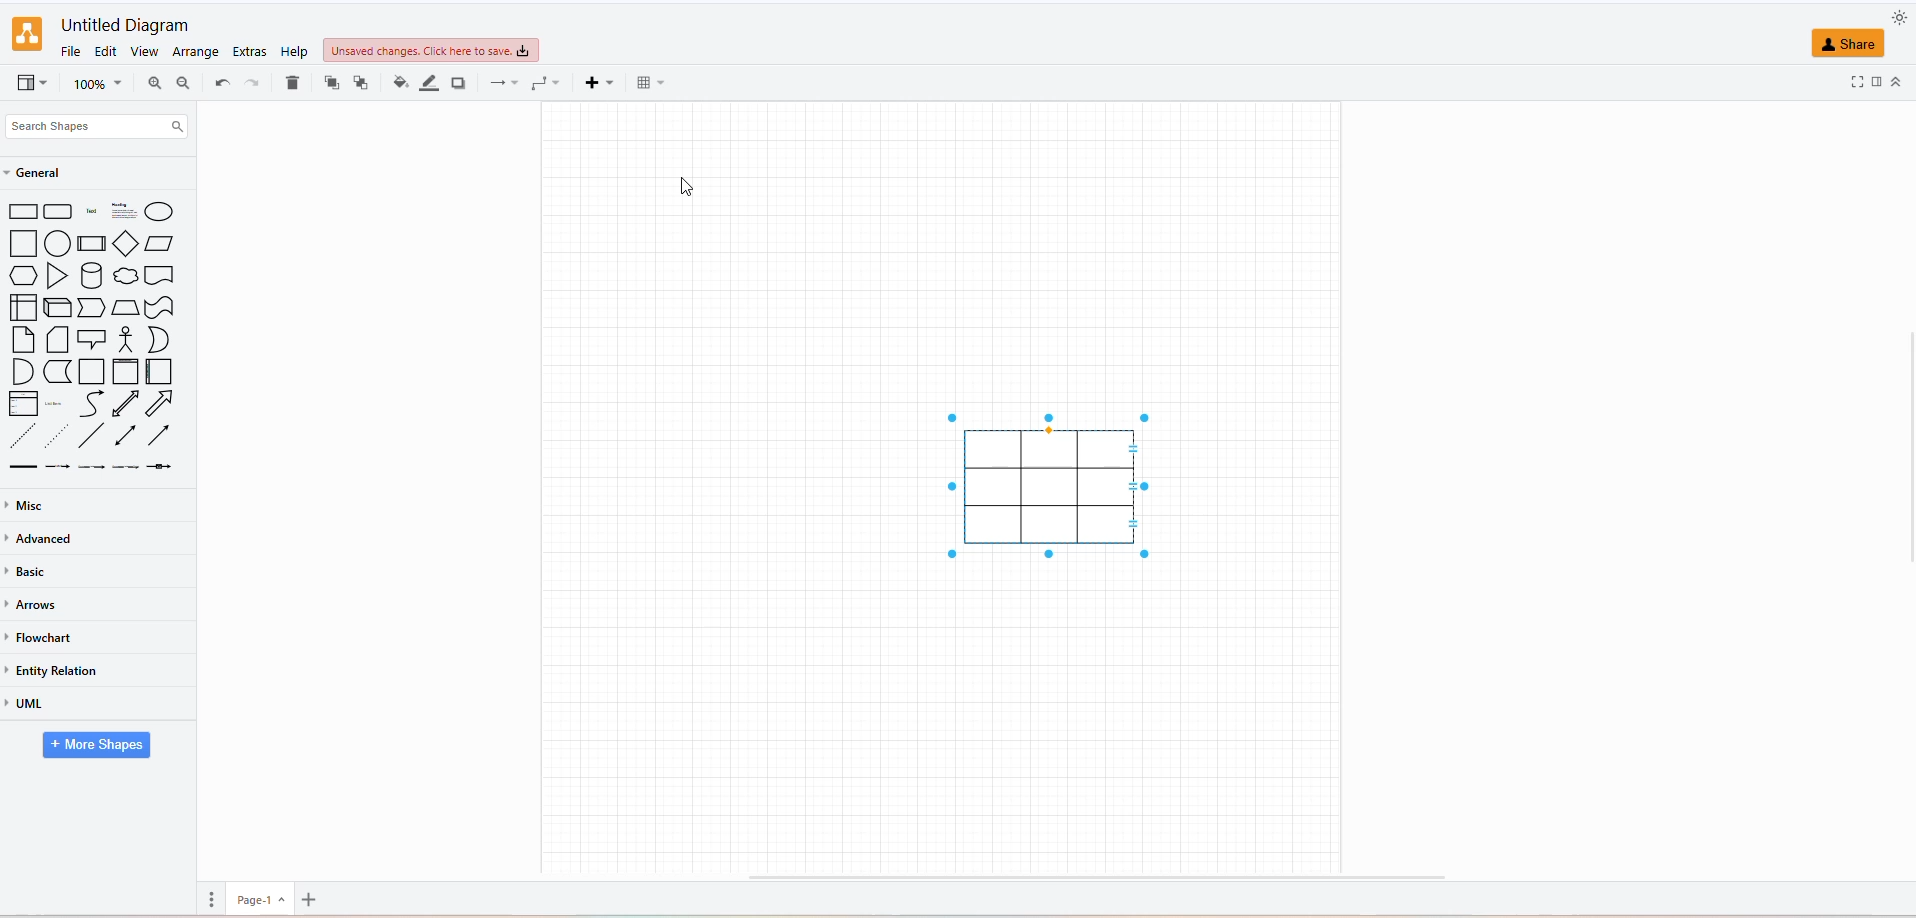  What do you see at coordinates (1904, 455) in the screenshot?
I see `slide bar` at bounding box center [1904, 455].